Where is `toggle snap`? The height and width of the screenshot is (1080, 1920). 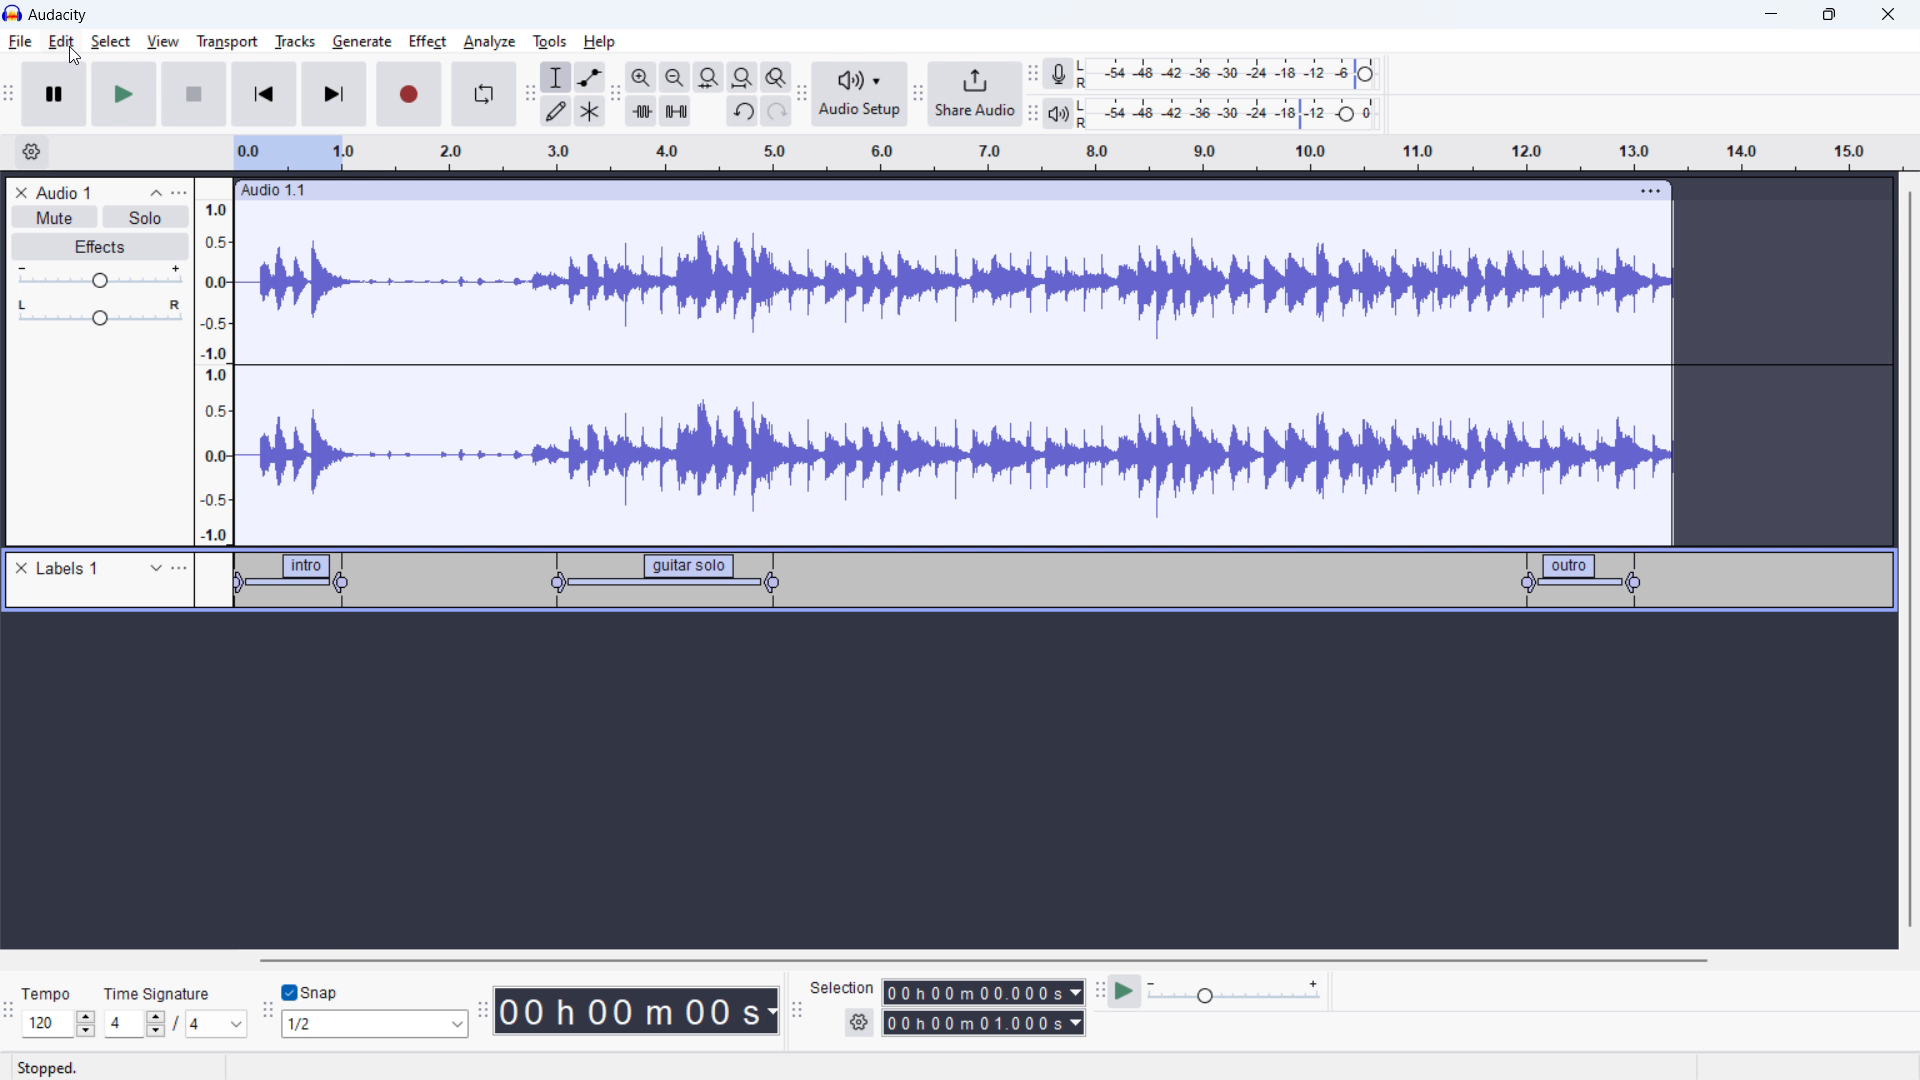 toggle snap is located at coordinates (311, 993).